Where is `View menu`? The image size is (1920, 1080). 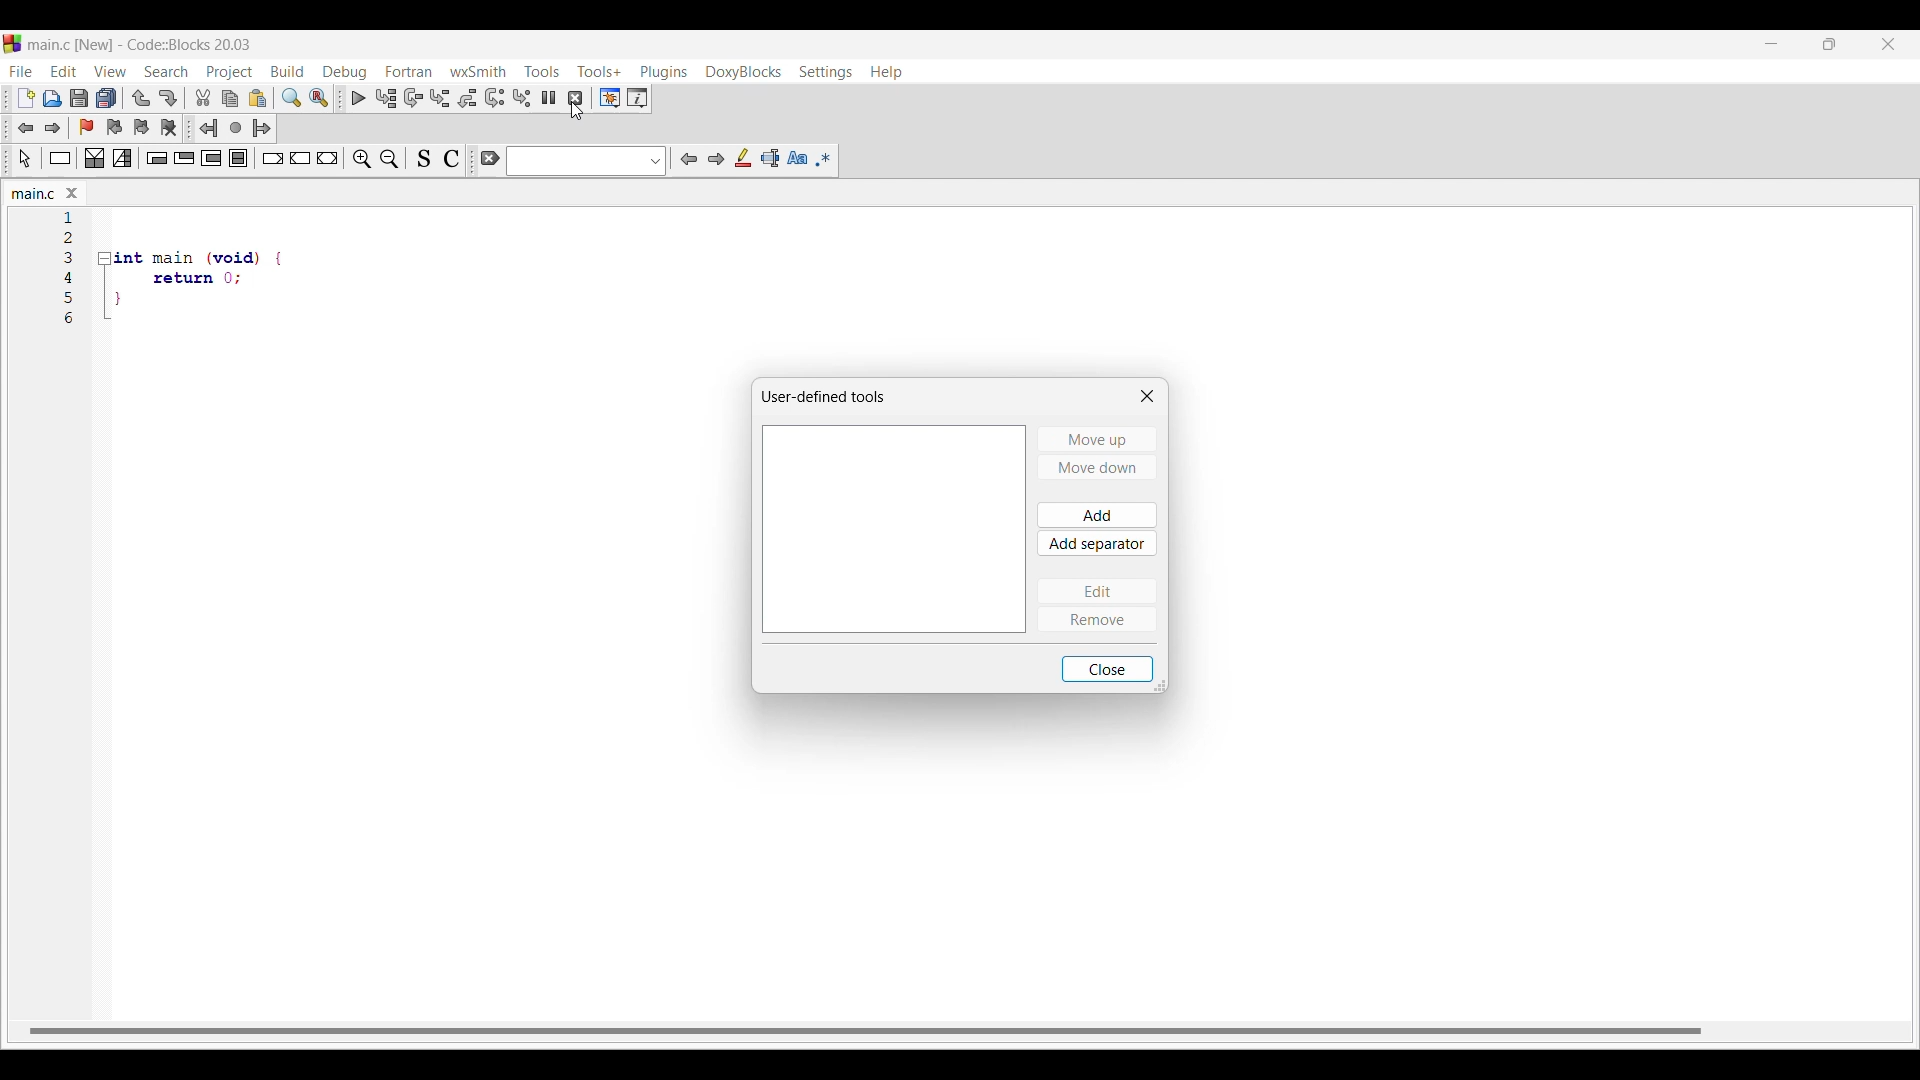 View menu is located at coordinates (110, 72).